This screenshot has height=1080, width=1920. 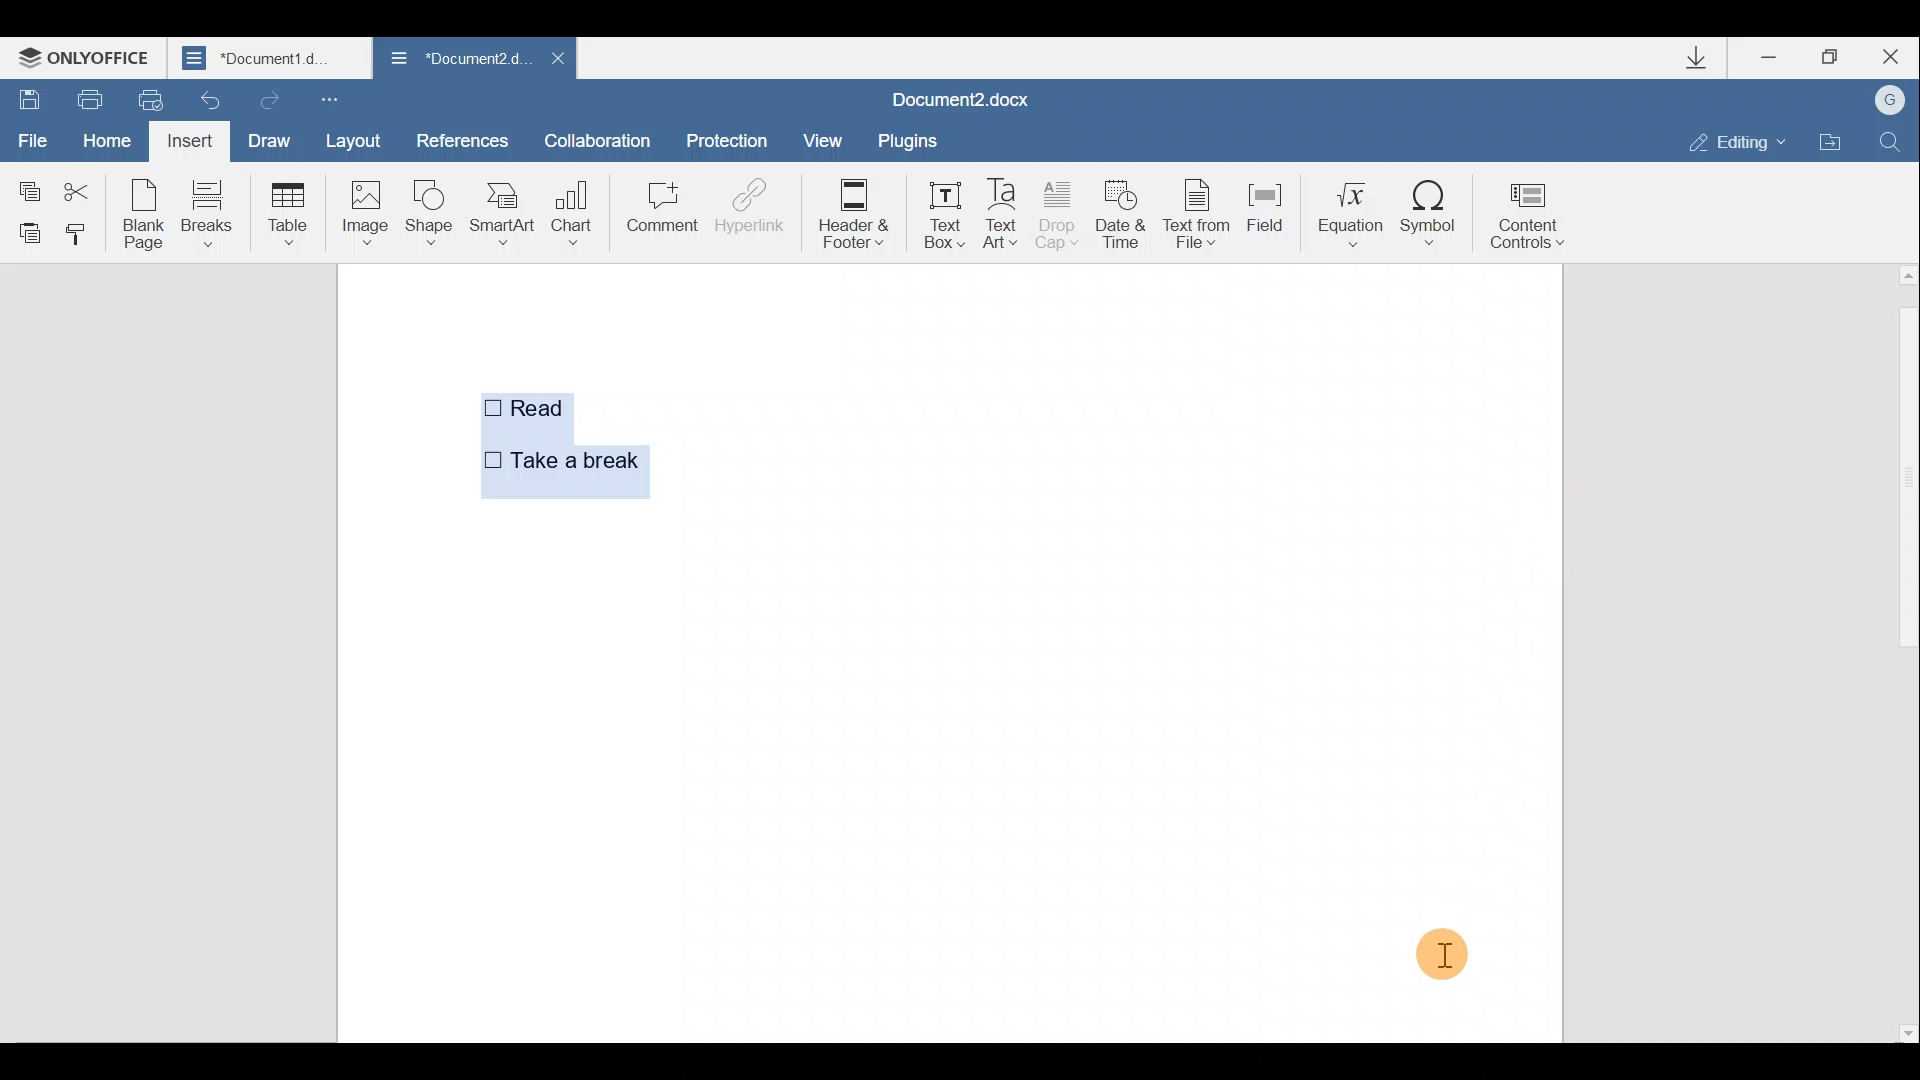 What do you see at coordinates (1265, 215) in the screenshot?
I see `Field` at bounding box center [1265, 215].